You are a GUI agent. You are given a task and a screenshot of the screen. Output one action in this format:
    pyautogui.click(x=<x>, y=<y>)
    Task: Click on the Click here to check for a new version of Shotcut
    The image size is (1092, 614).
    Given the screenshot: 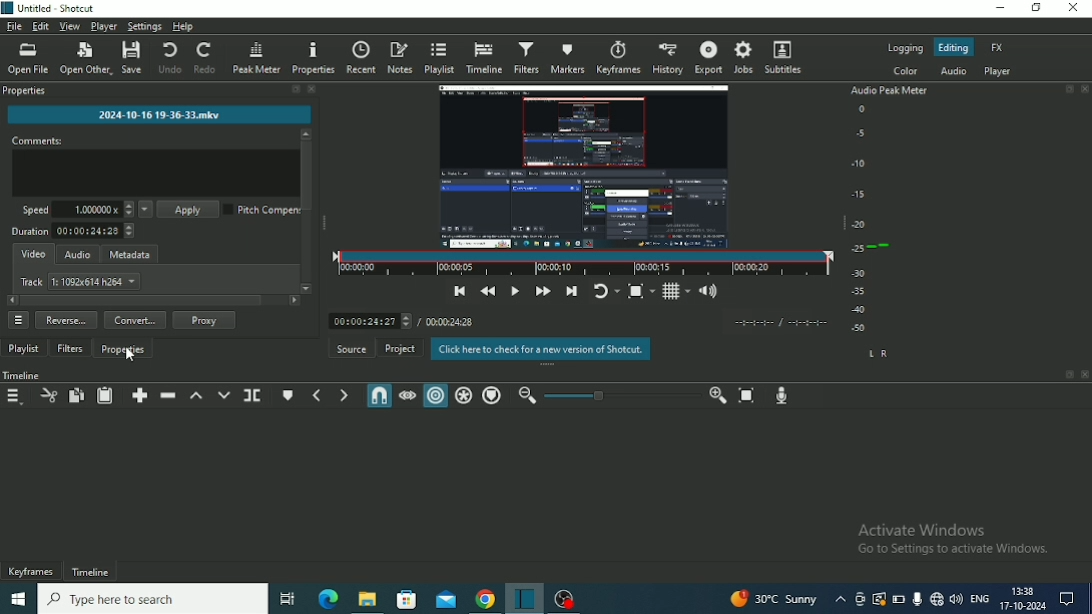 What is the action you would take?
    pyautogui.click(x=538, y=349)
    